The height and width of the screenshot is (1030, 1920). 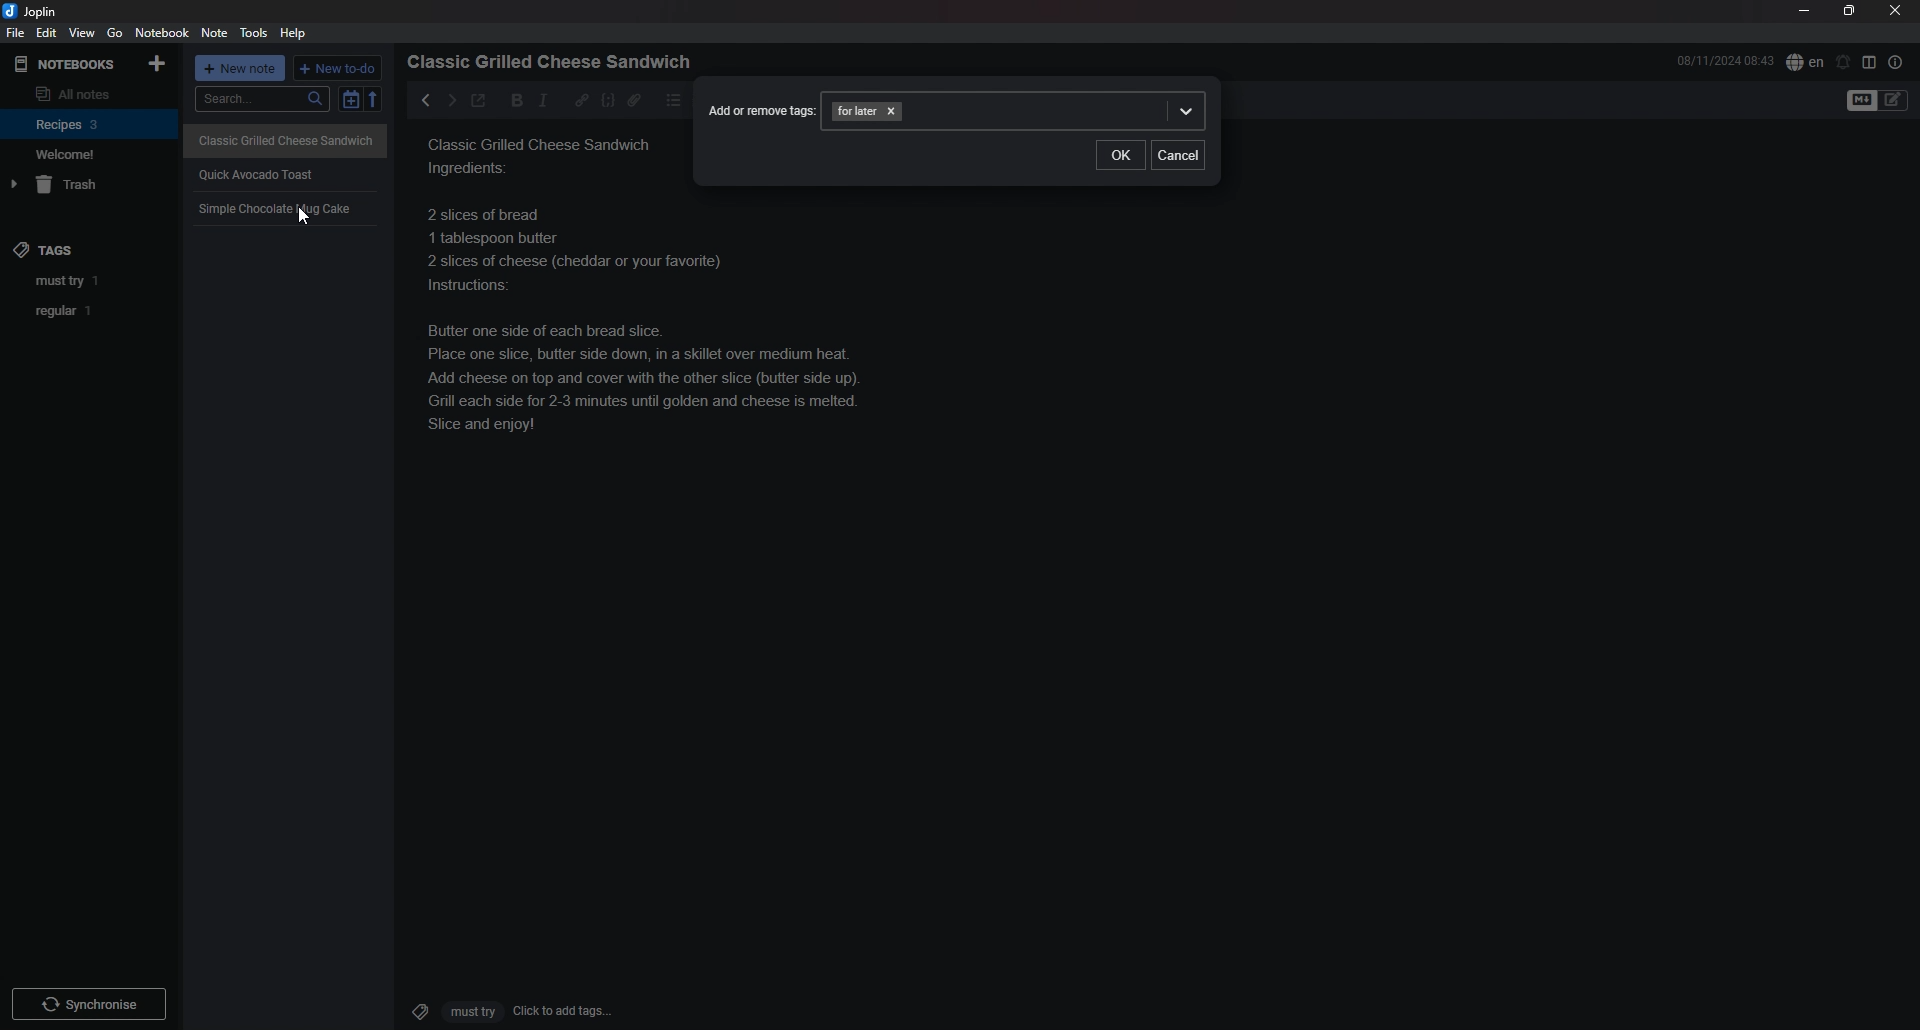 What do you see at coordinates (1725, 60) in the screenshot?
I see `time` at bounding box center [1725, 60].